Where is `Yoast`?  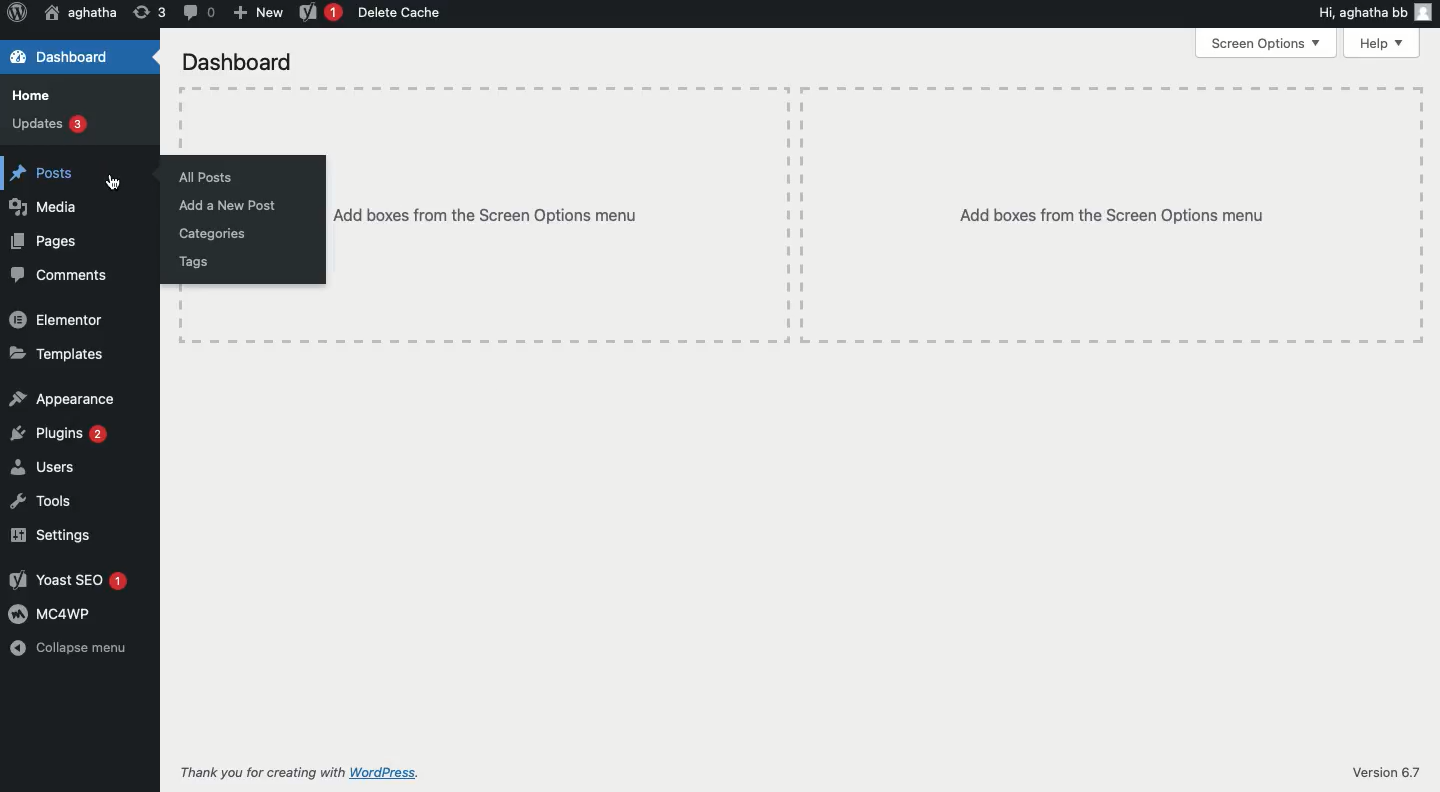 Yoast is located at coordinates (317, 15).